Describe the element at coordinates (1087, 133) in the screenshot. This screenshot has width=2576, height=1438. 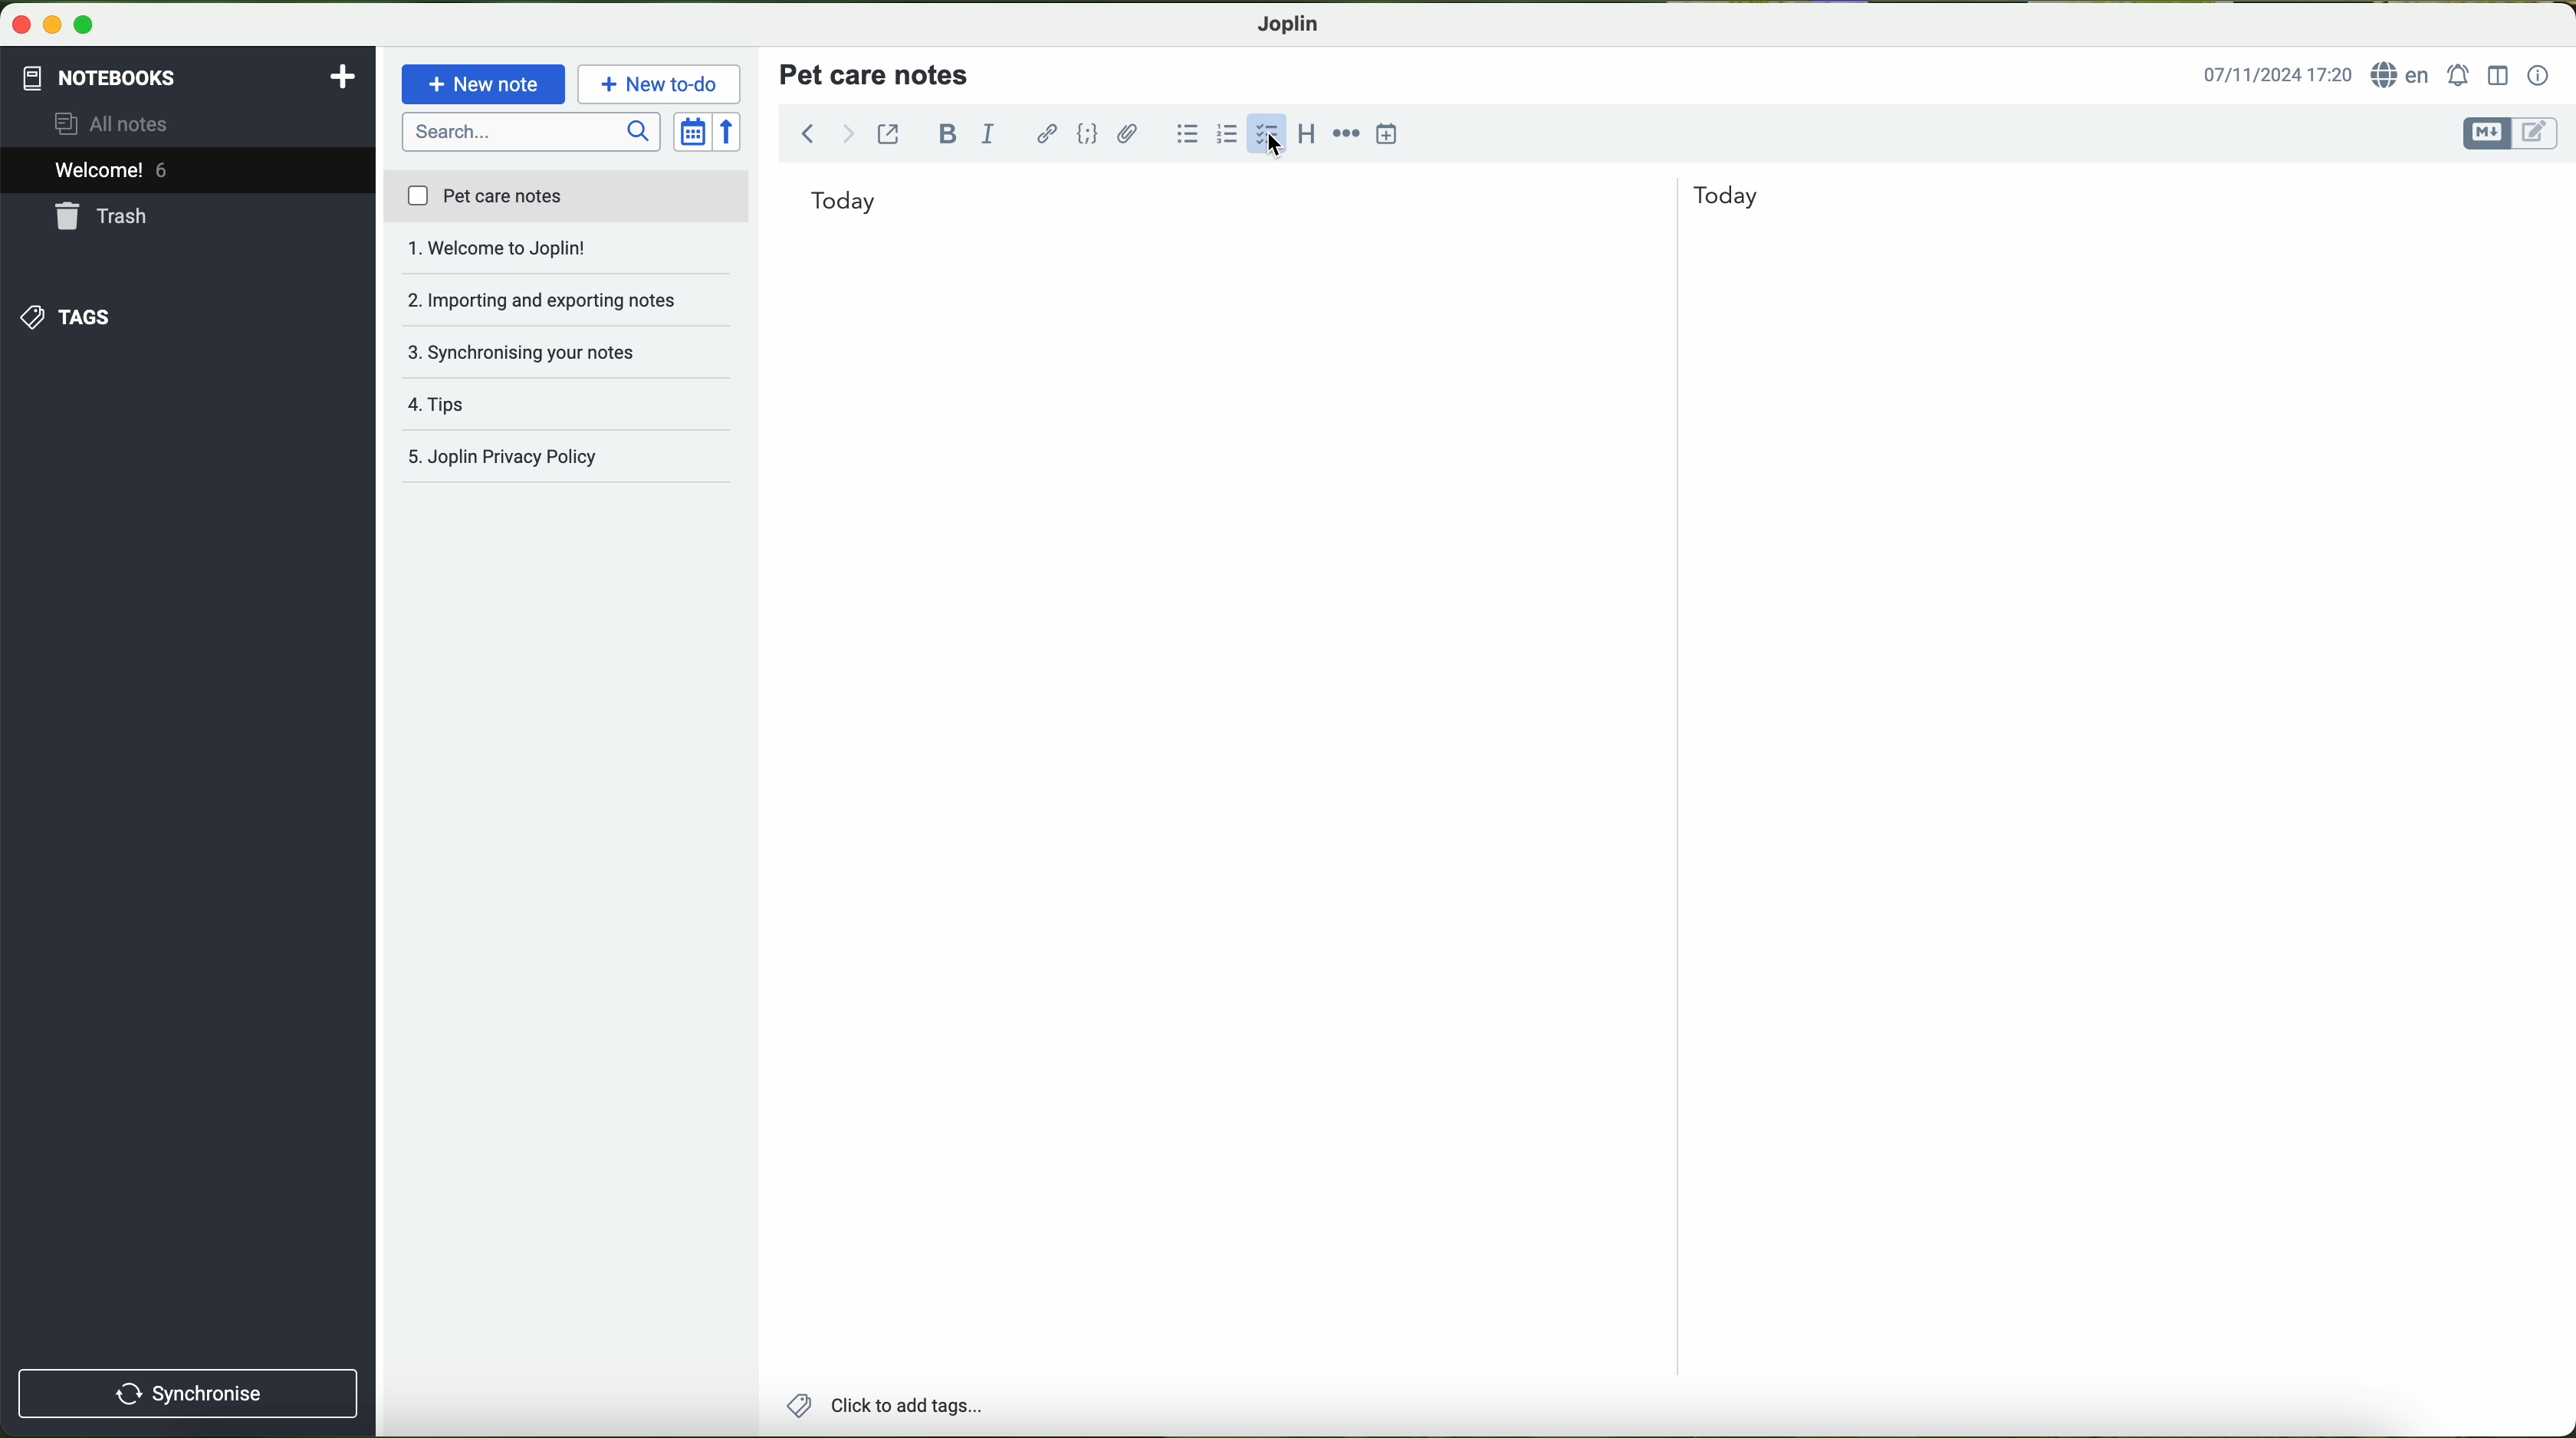
I see `code` at that location.